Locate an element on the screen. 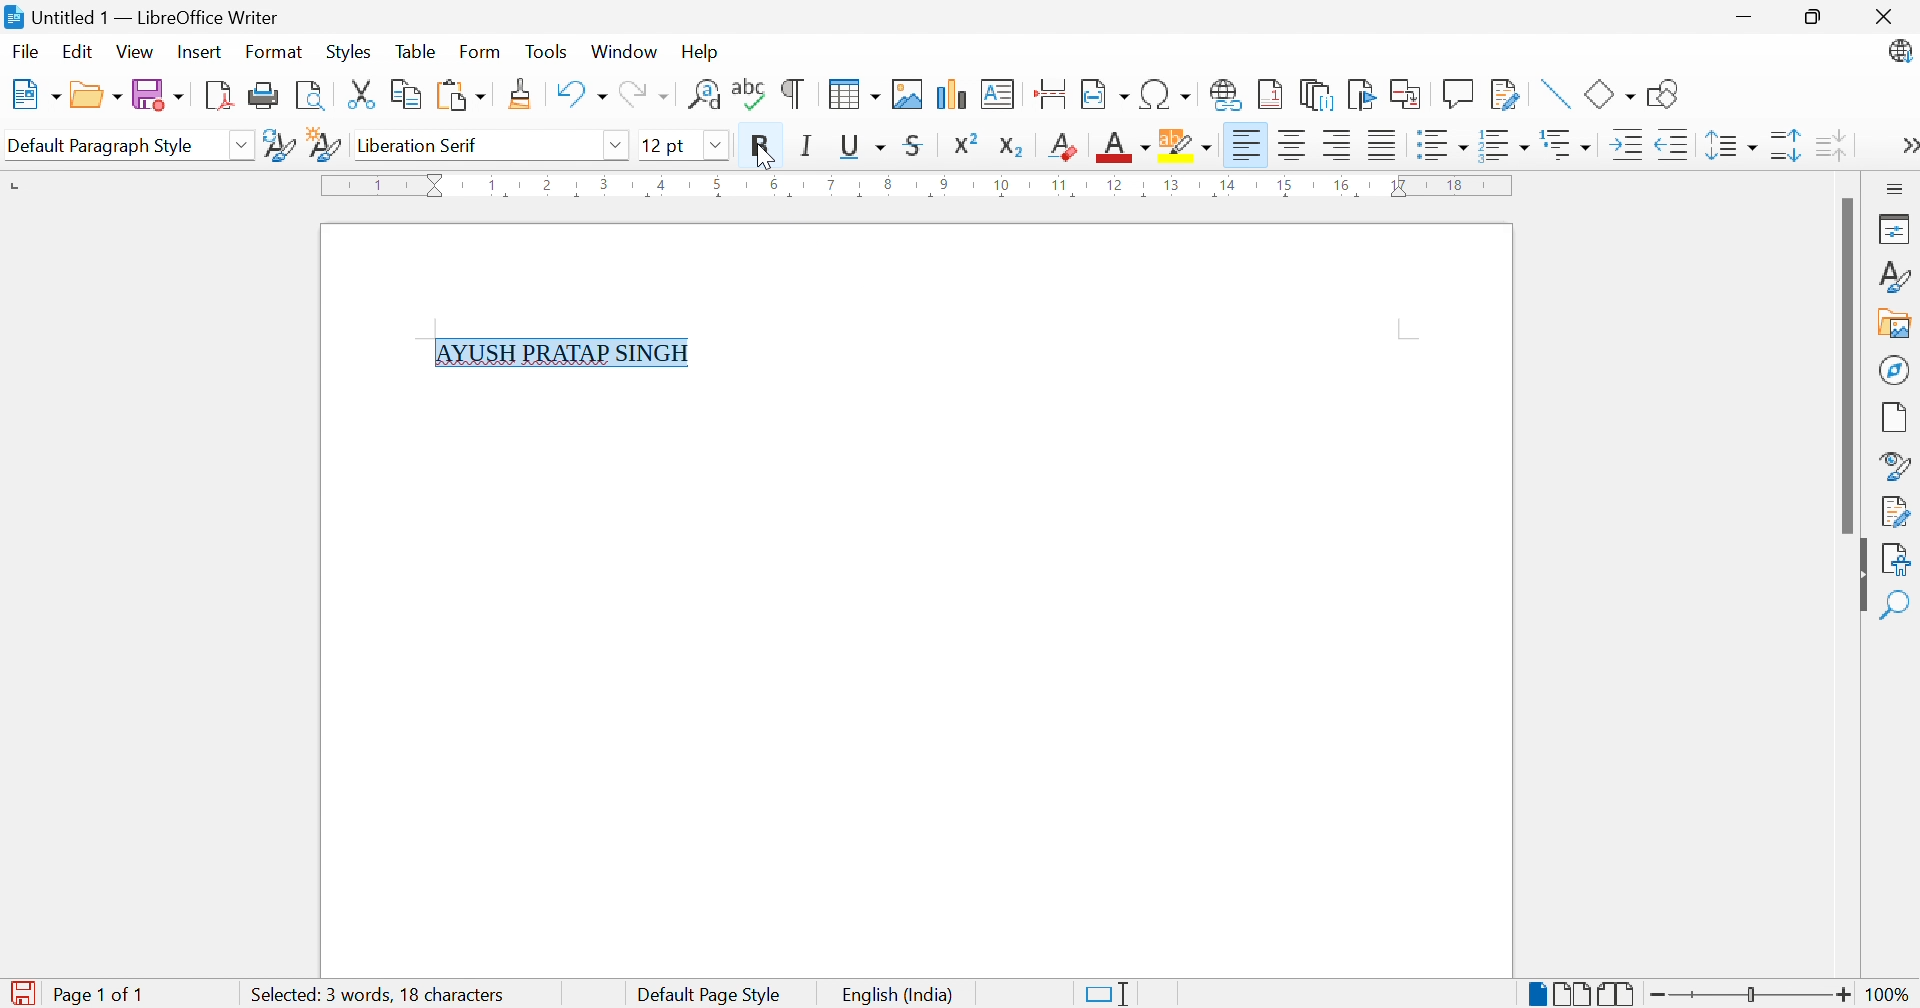  Format is located at coordinates (273, 51).